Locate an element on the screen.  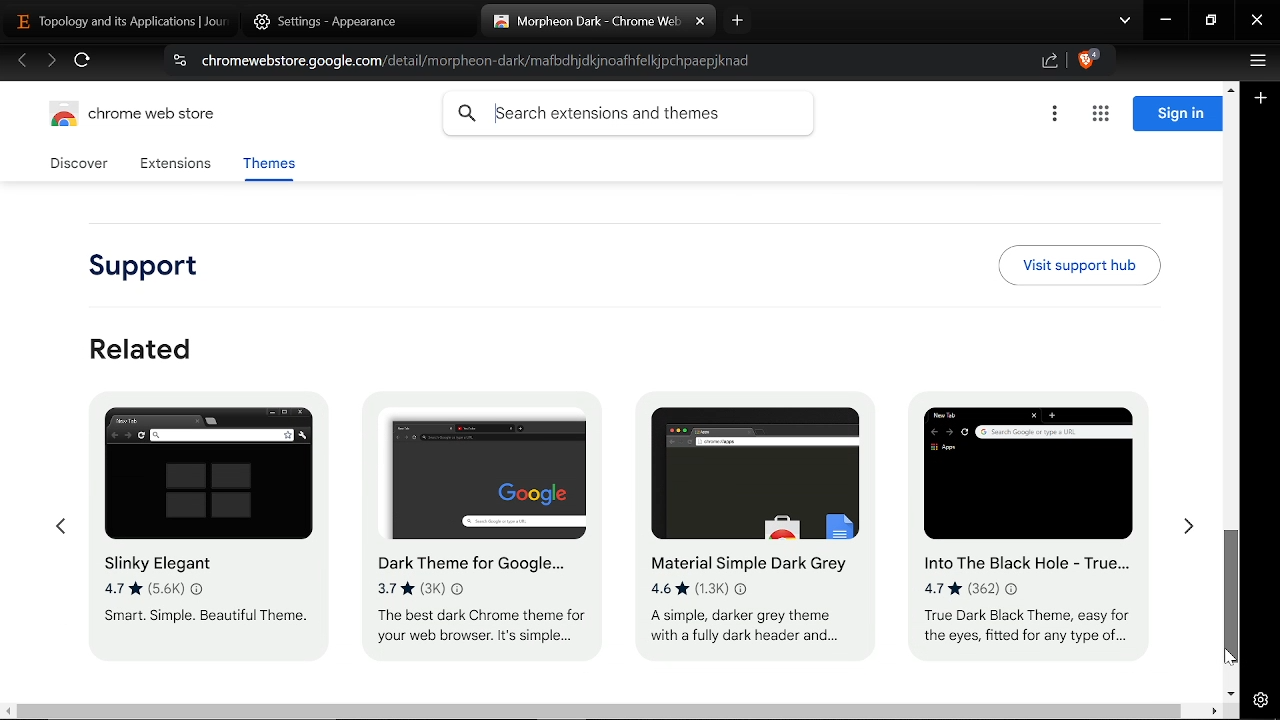
Search extensions and themes is located at coordinates (628, 114).